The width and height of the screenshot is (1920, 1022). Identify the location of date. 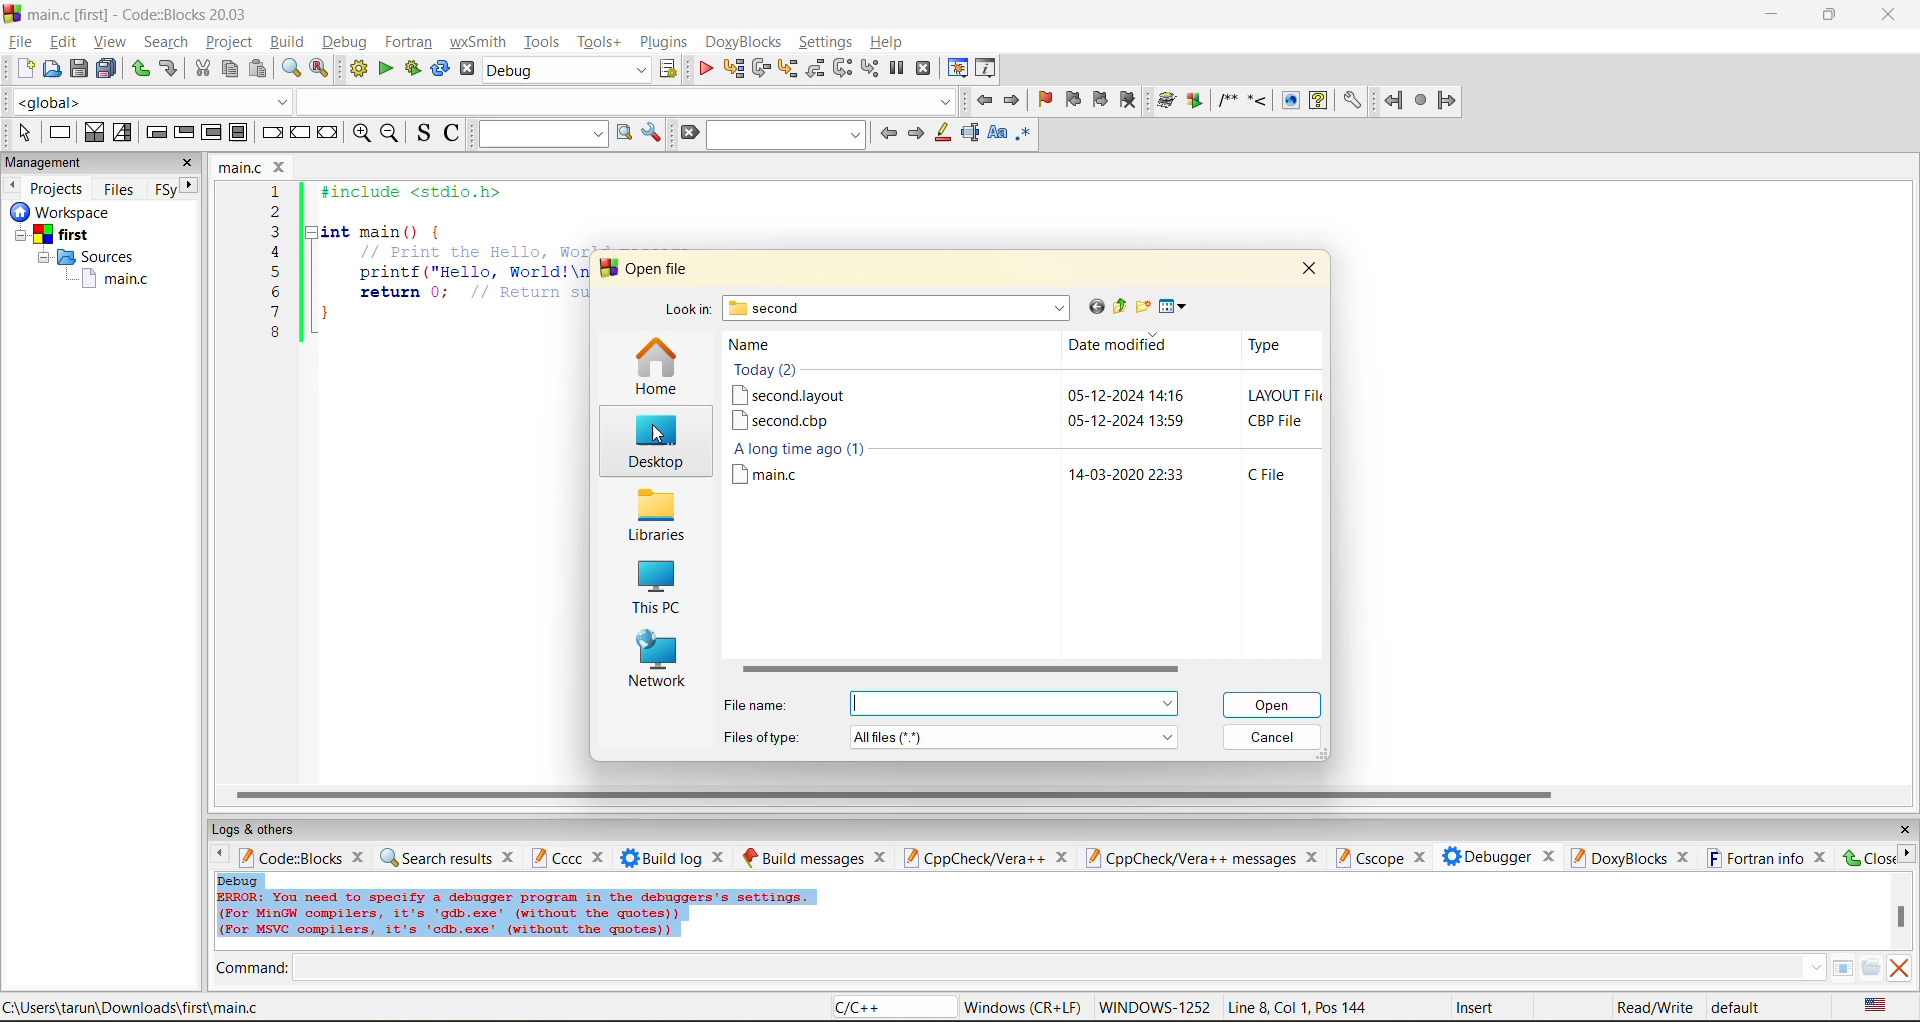
(1106, 395).